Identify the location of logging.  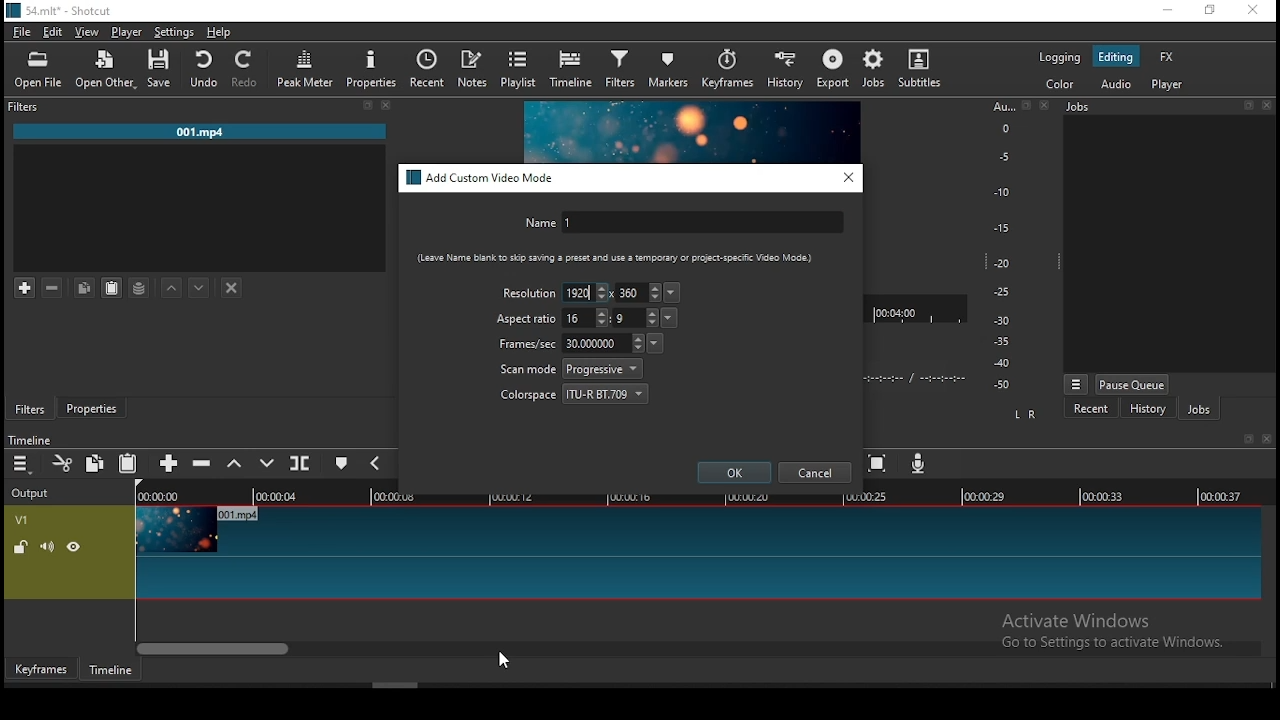
(1059, 56).